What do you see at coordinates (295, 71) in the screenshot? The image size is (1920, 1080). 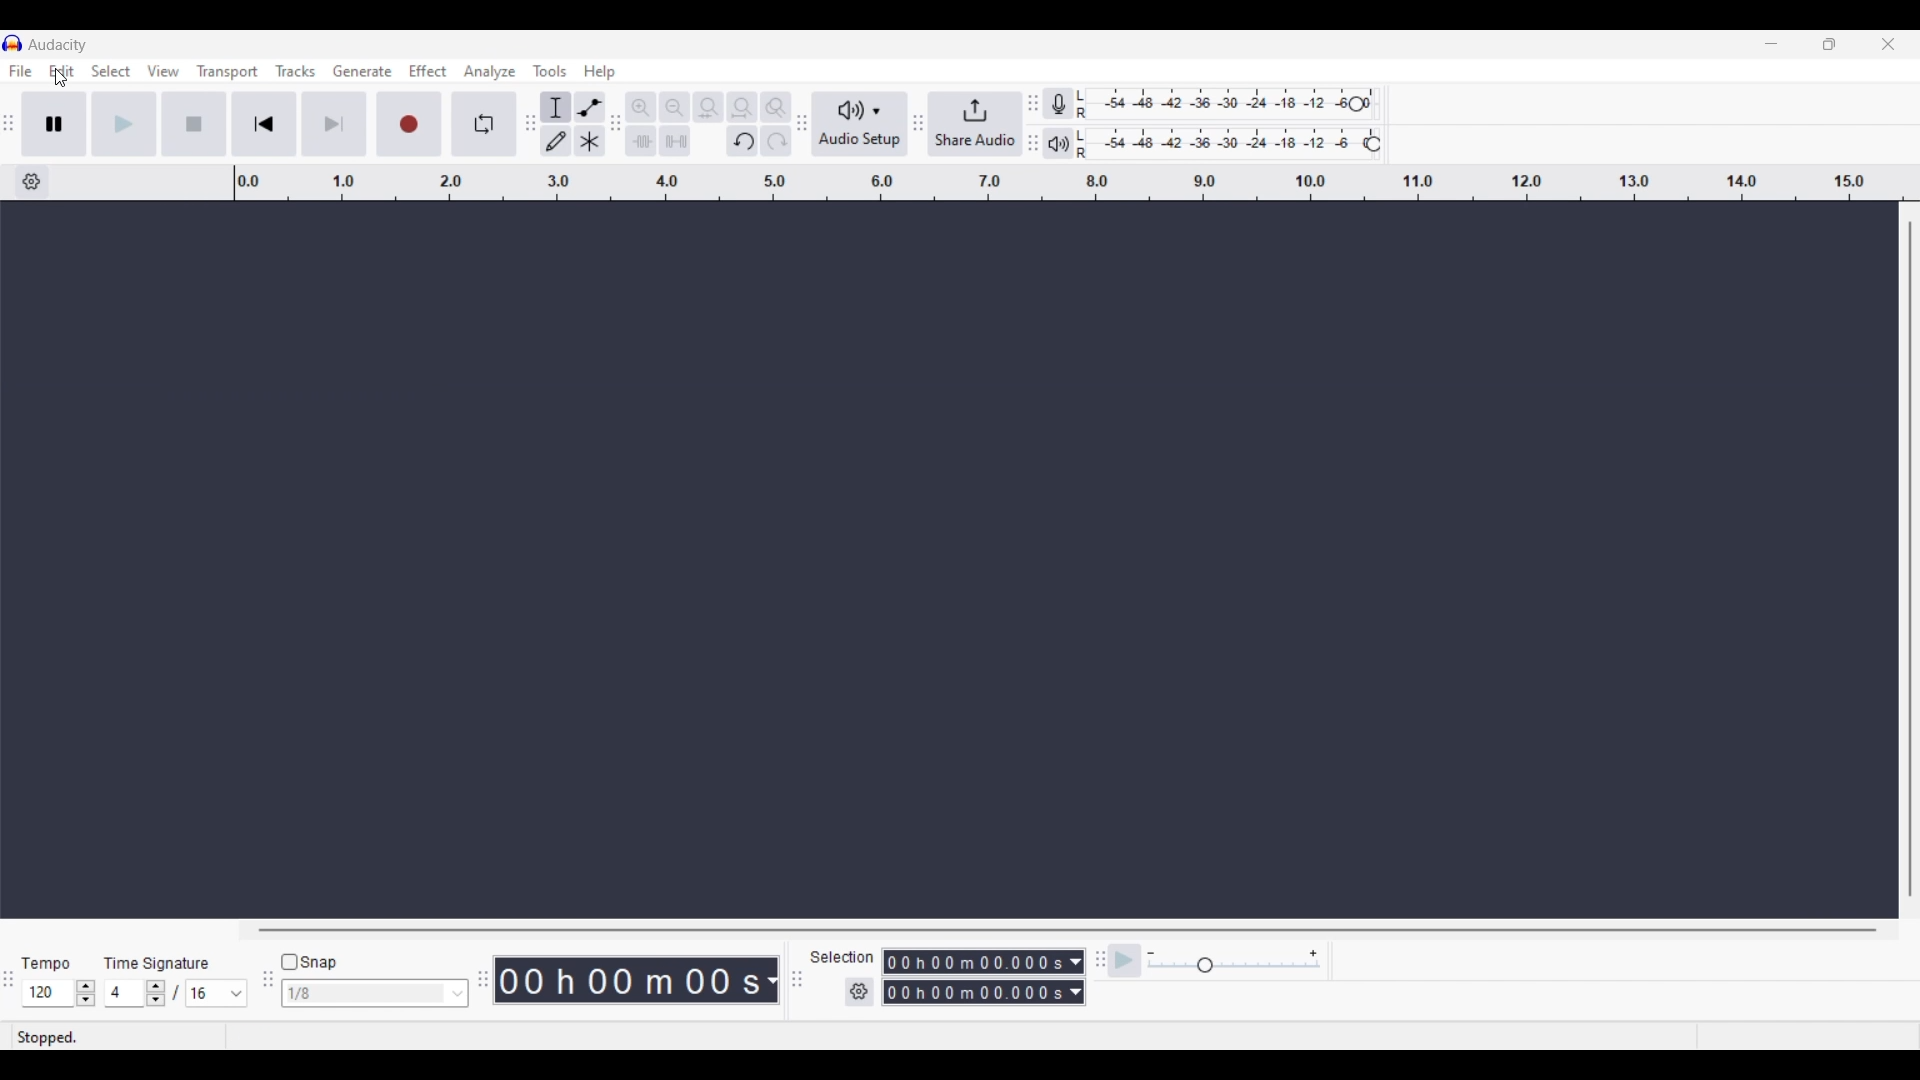 I see `Tracks menu` at bounding box center [295, 71].